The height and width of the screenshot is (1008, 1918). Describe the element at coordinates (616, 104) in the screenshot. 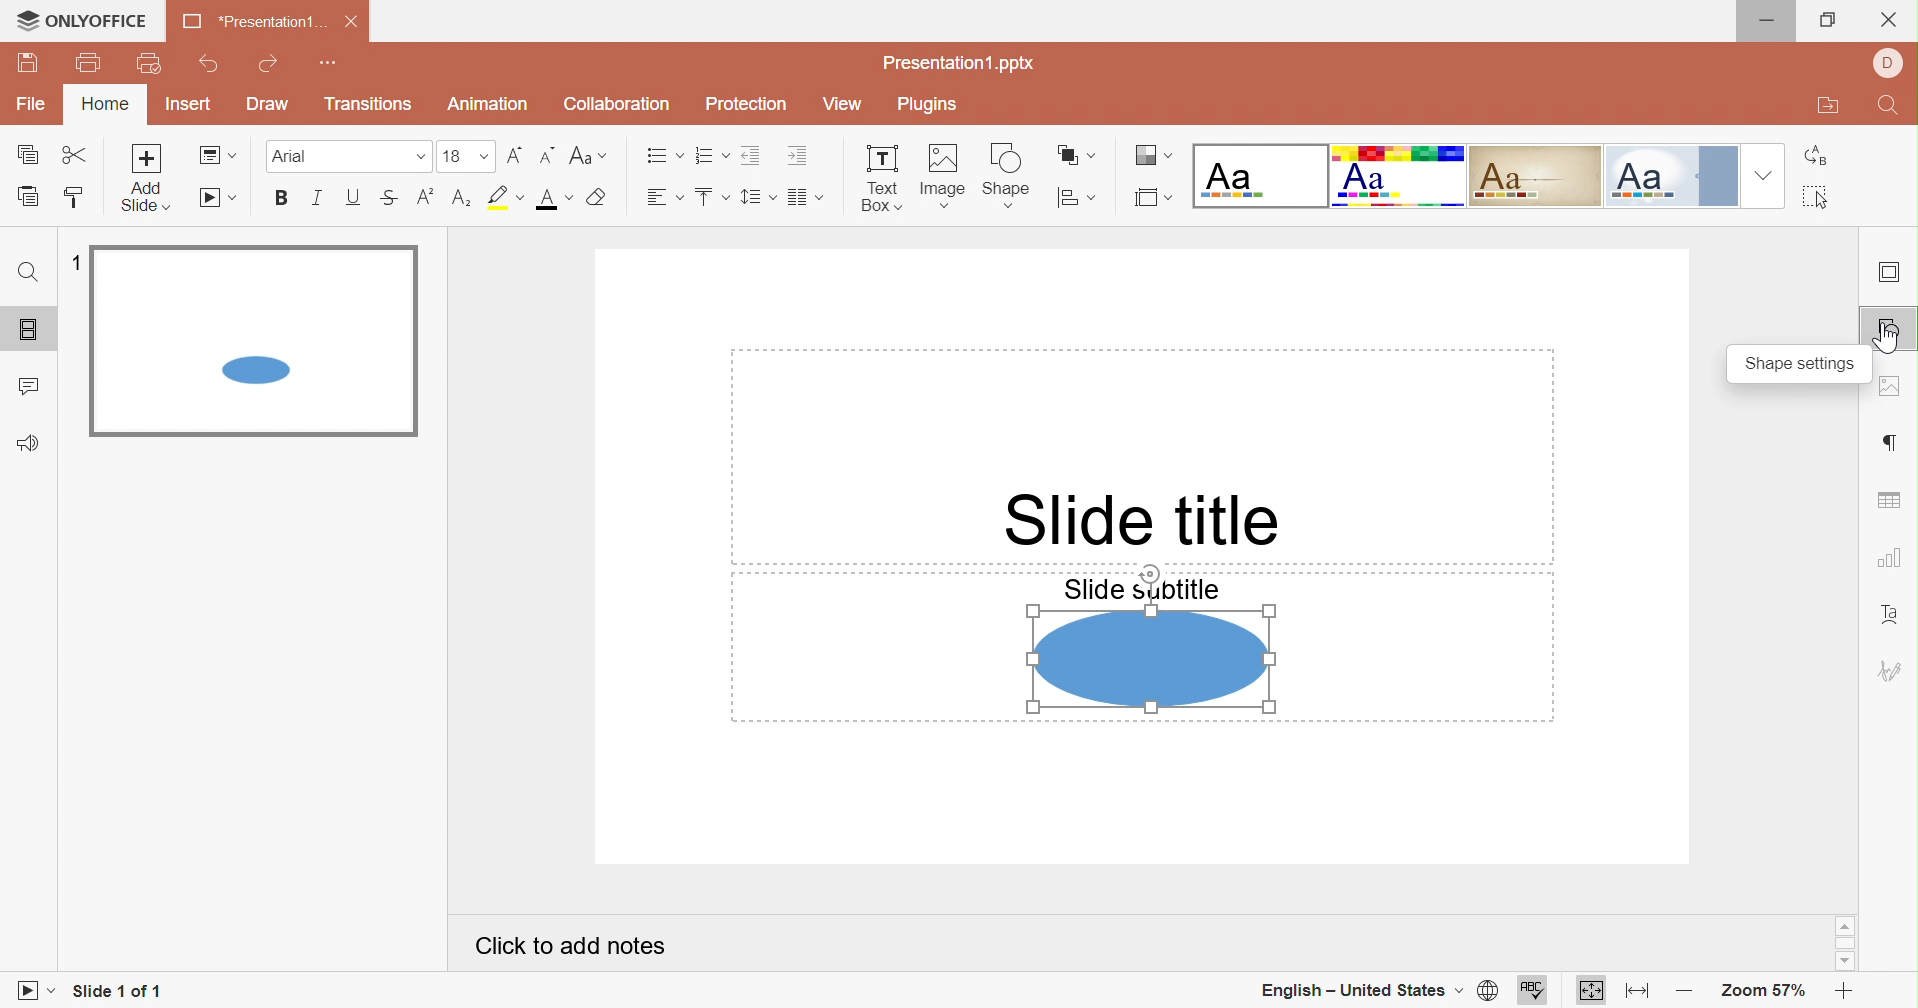

I see `Collaboration` at that location.